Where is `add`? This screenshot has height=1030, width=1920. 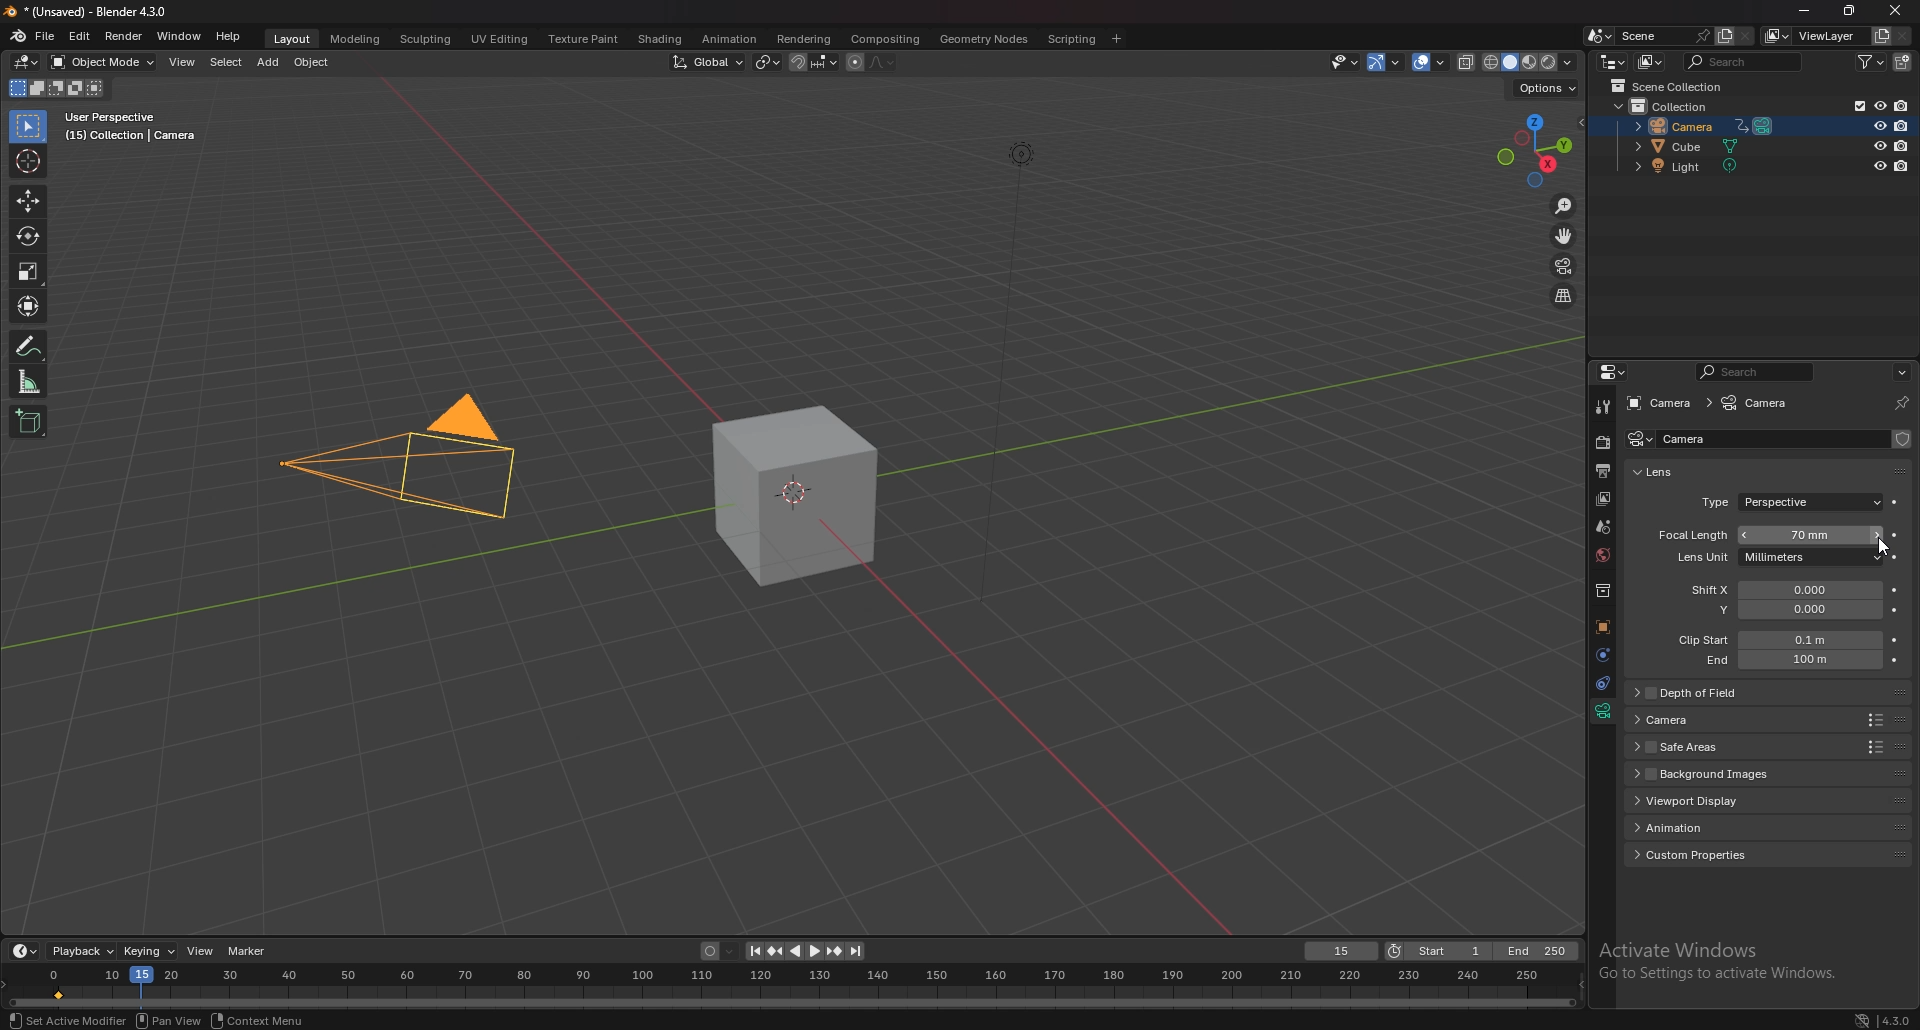 add is located at coordinates (268, 64).